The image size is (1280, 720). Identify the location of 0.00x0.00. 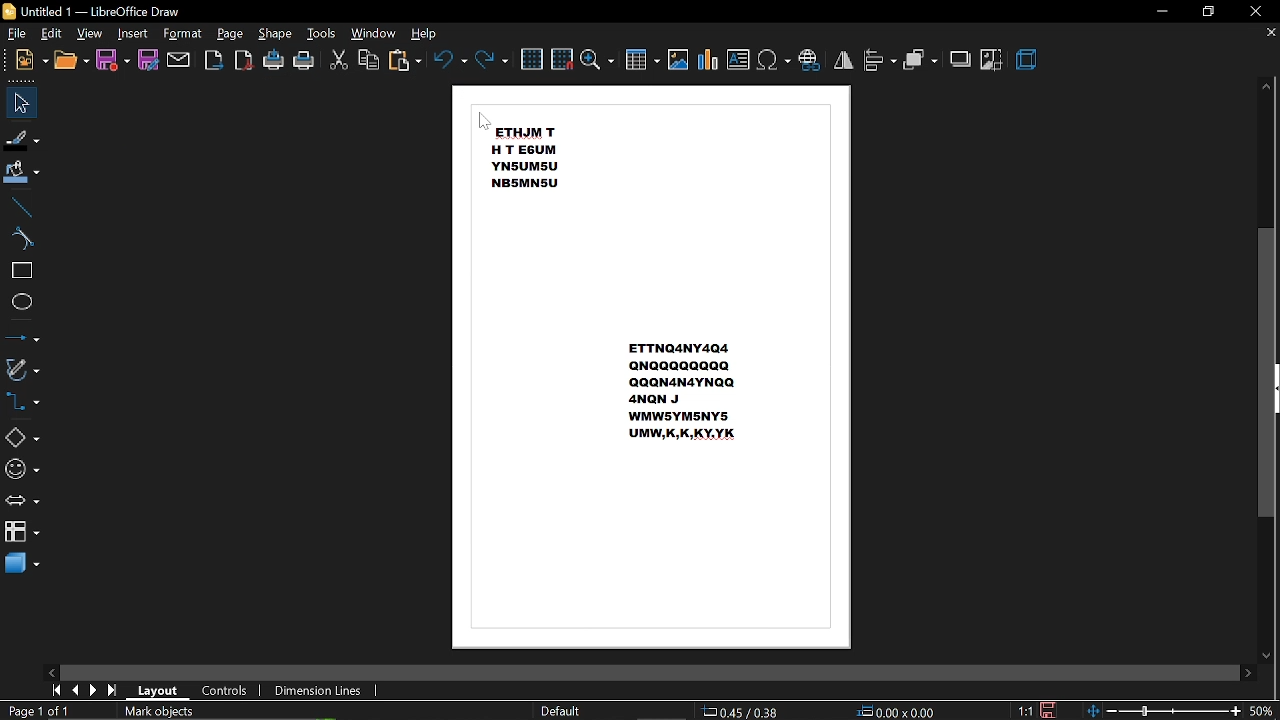
(895, 709).